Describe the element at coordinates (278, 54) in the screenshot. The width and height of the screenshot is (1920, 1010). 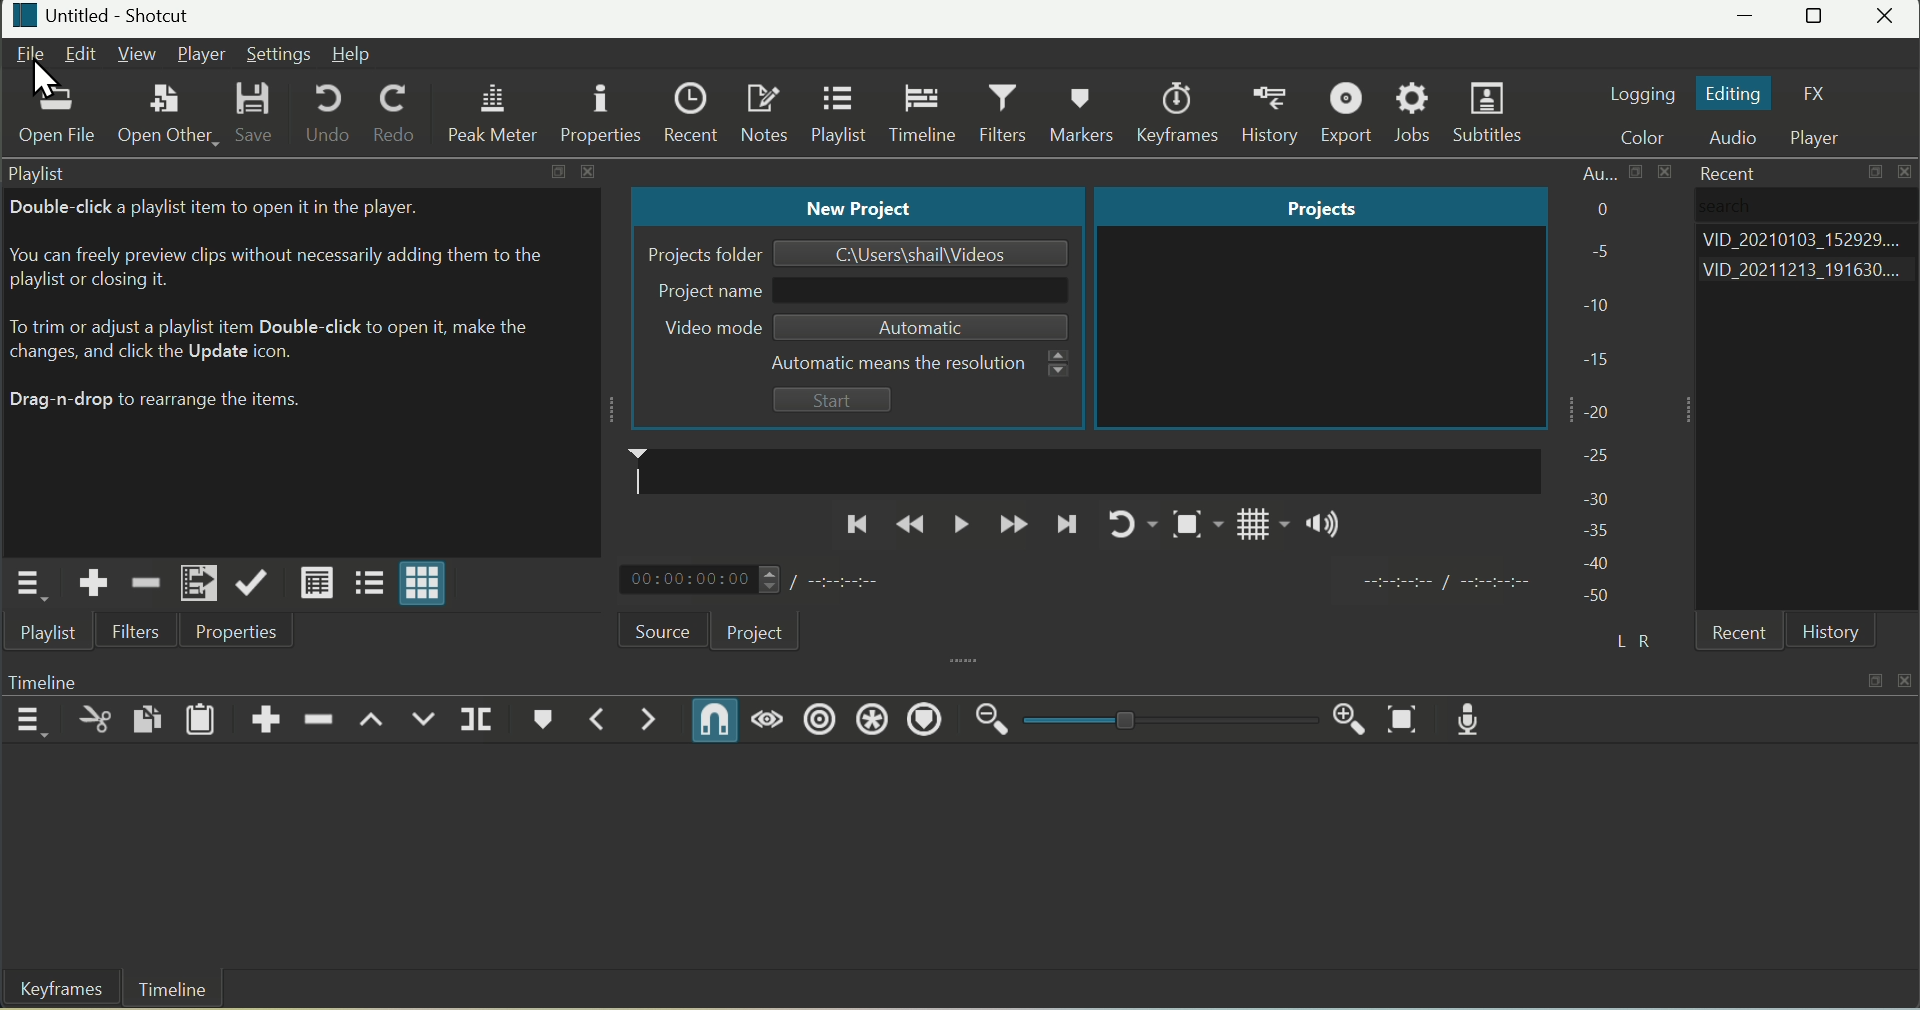
I see `Settings` at that location.